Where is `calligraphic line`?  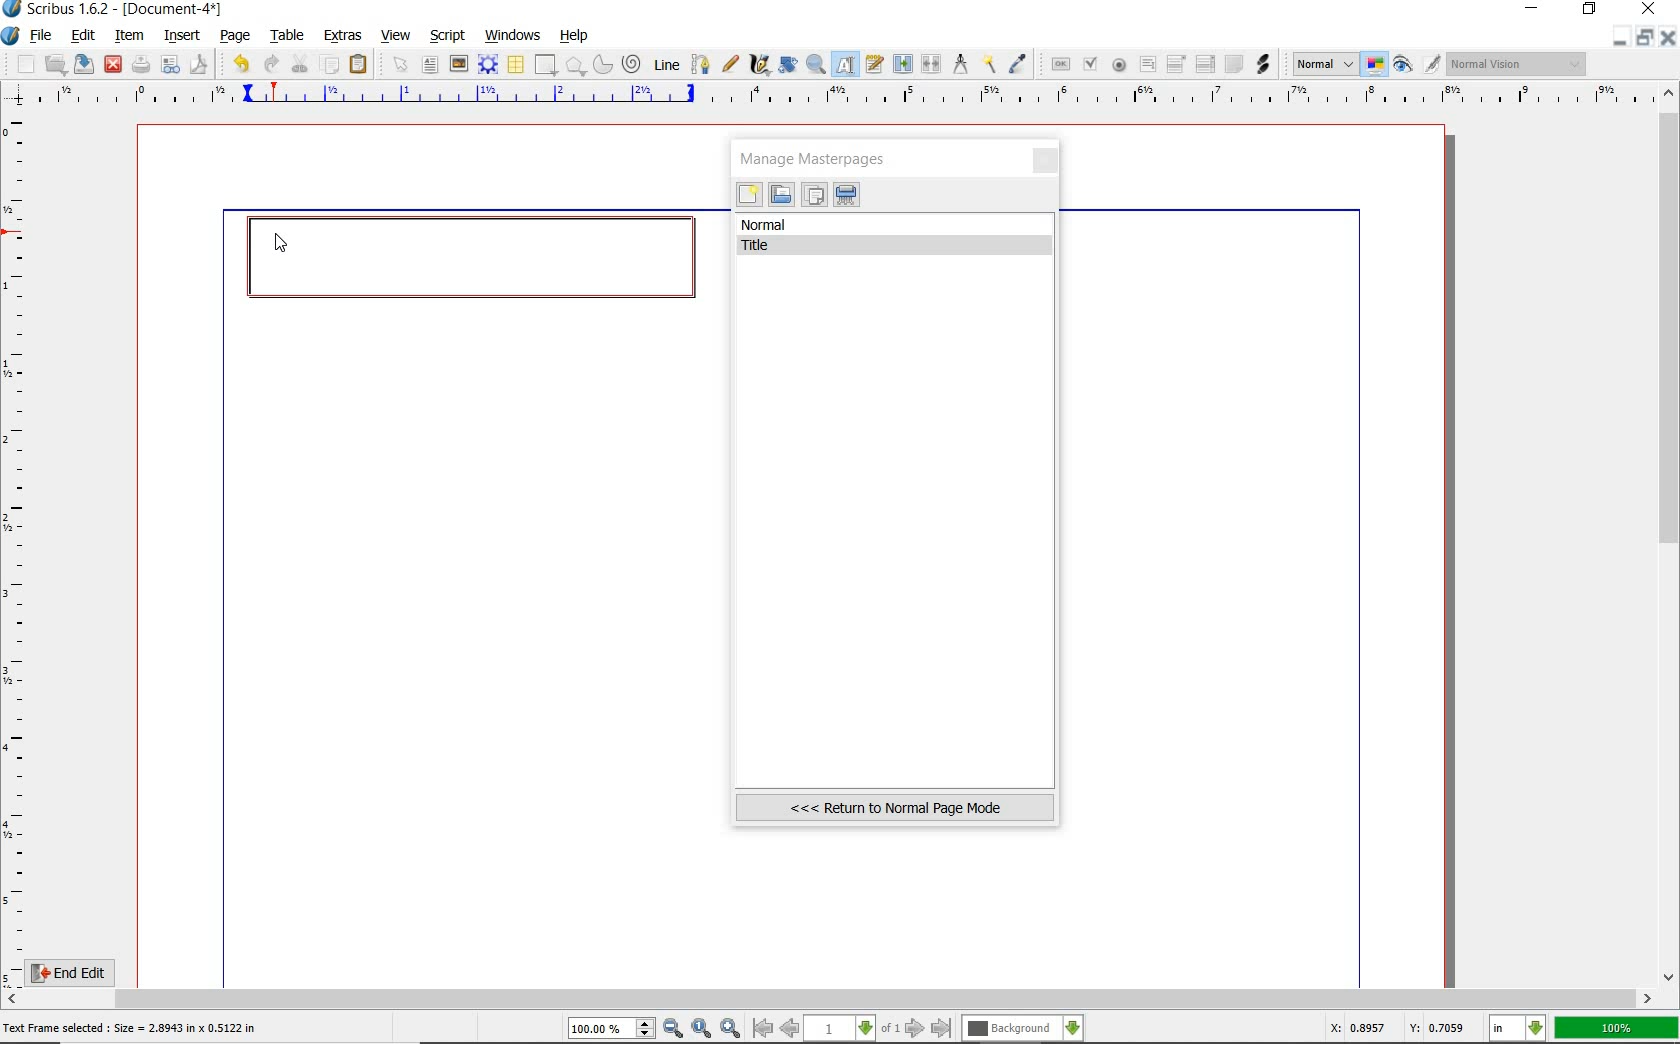 calligraphic line is located at coordinates (759, 65).